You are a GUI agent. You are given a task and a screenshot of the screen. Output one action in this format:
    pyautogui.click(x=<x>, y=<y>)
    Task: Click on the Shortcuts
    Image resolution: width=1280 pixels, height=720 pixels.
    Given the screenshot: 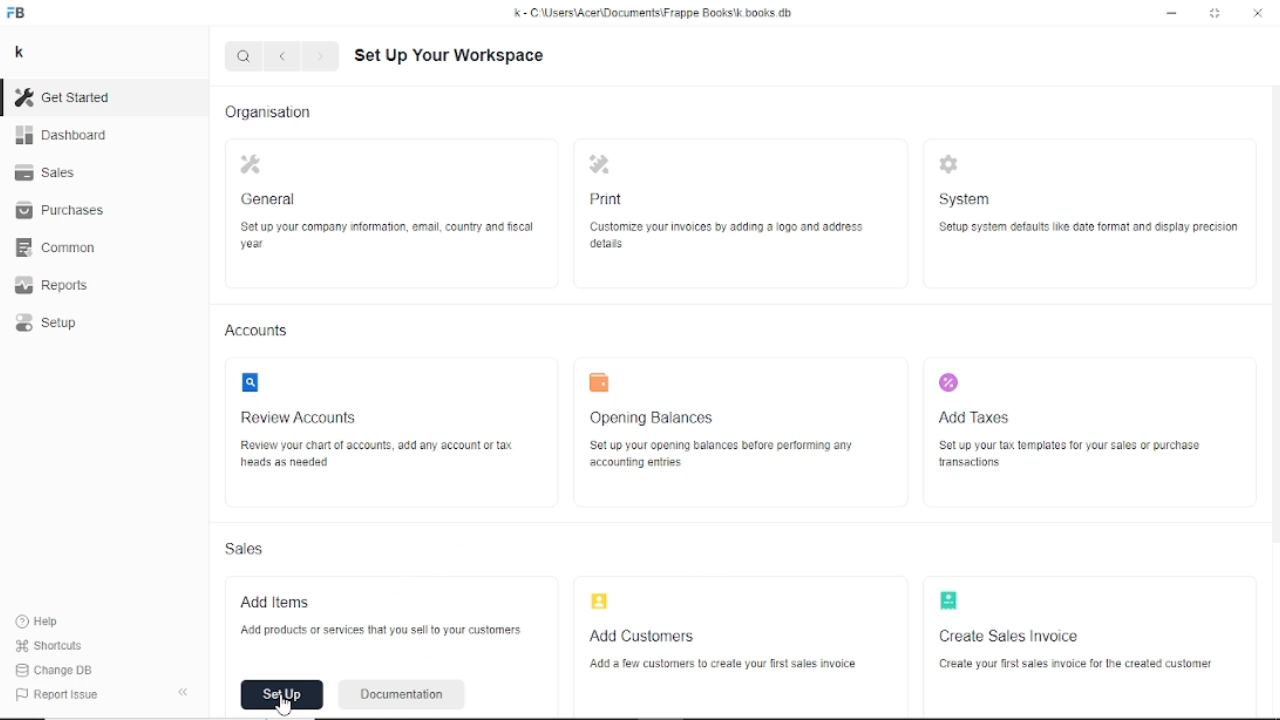 What is the action you would take?
    pyautogui.click(x=51, y=647)
    